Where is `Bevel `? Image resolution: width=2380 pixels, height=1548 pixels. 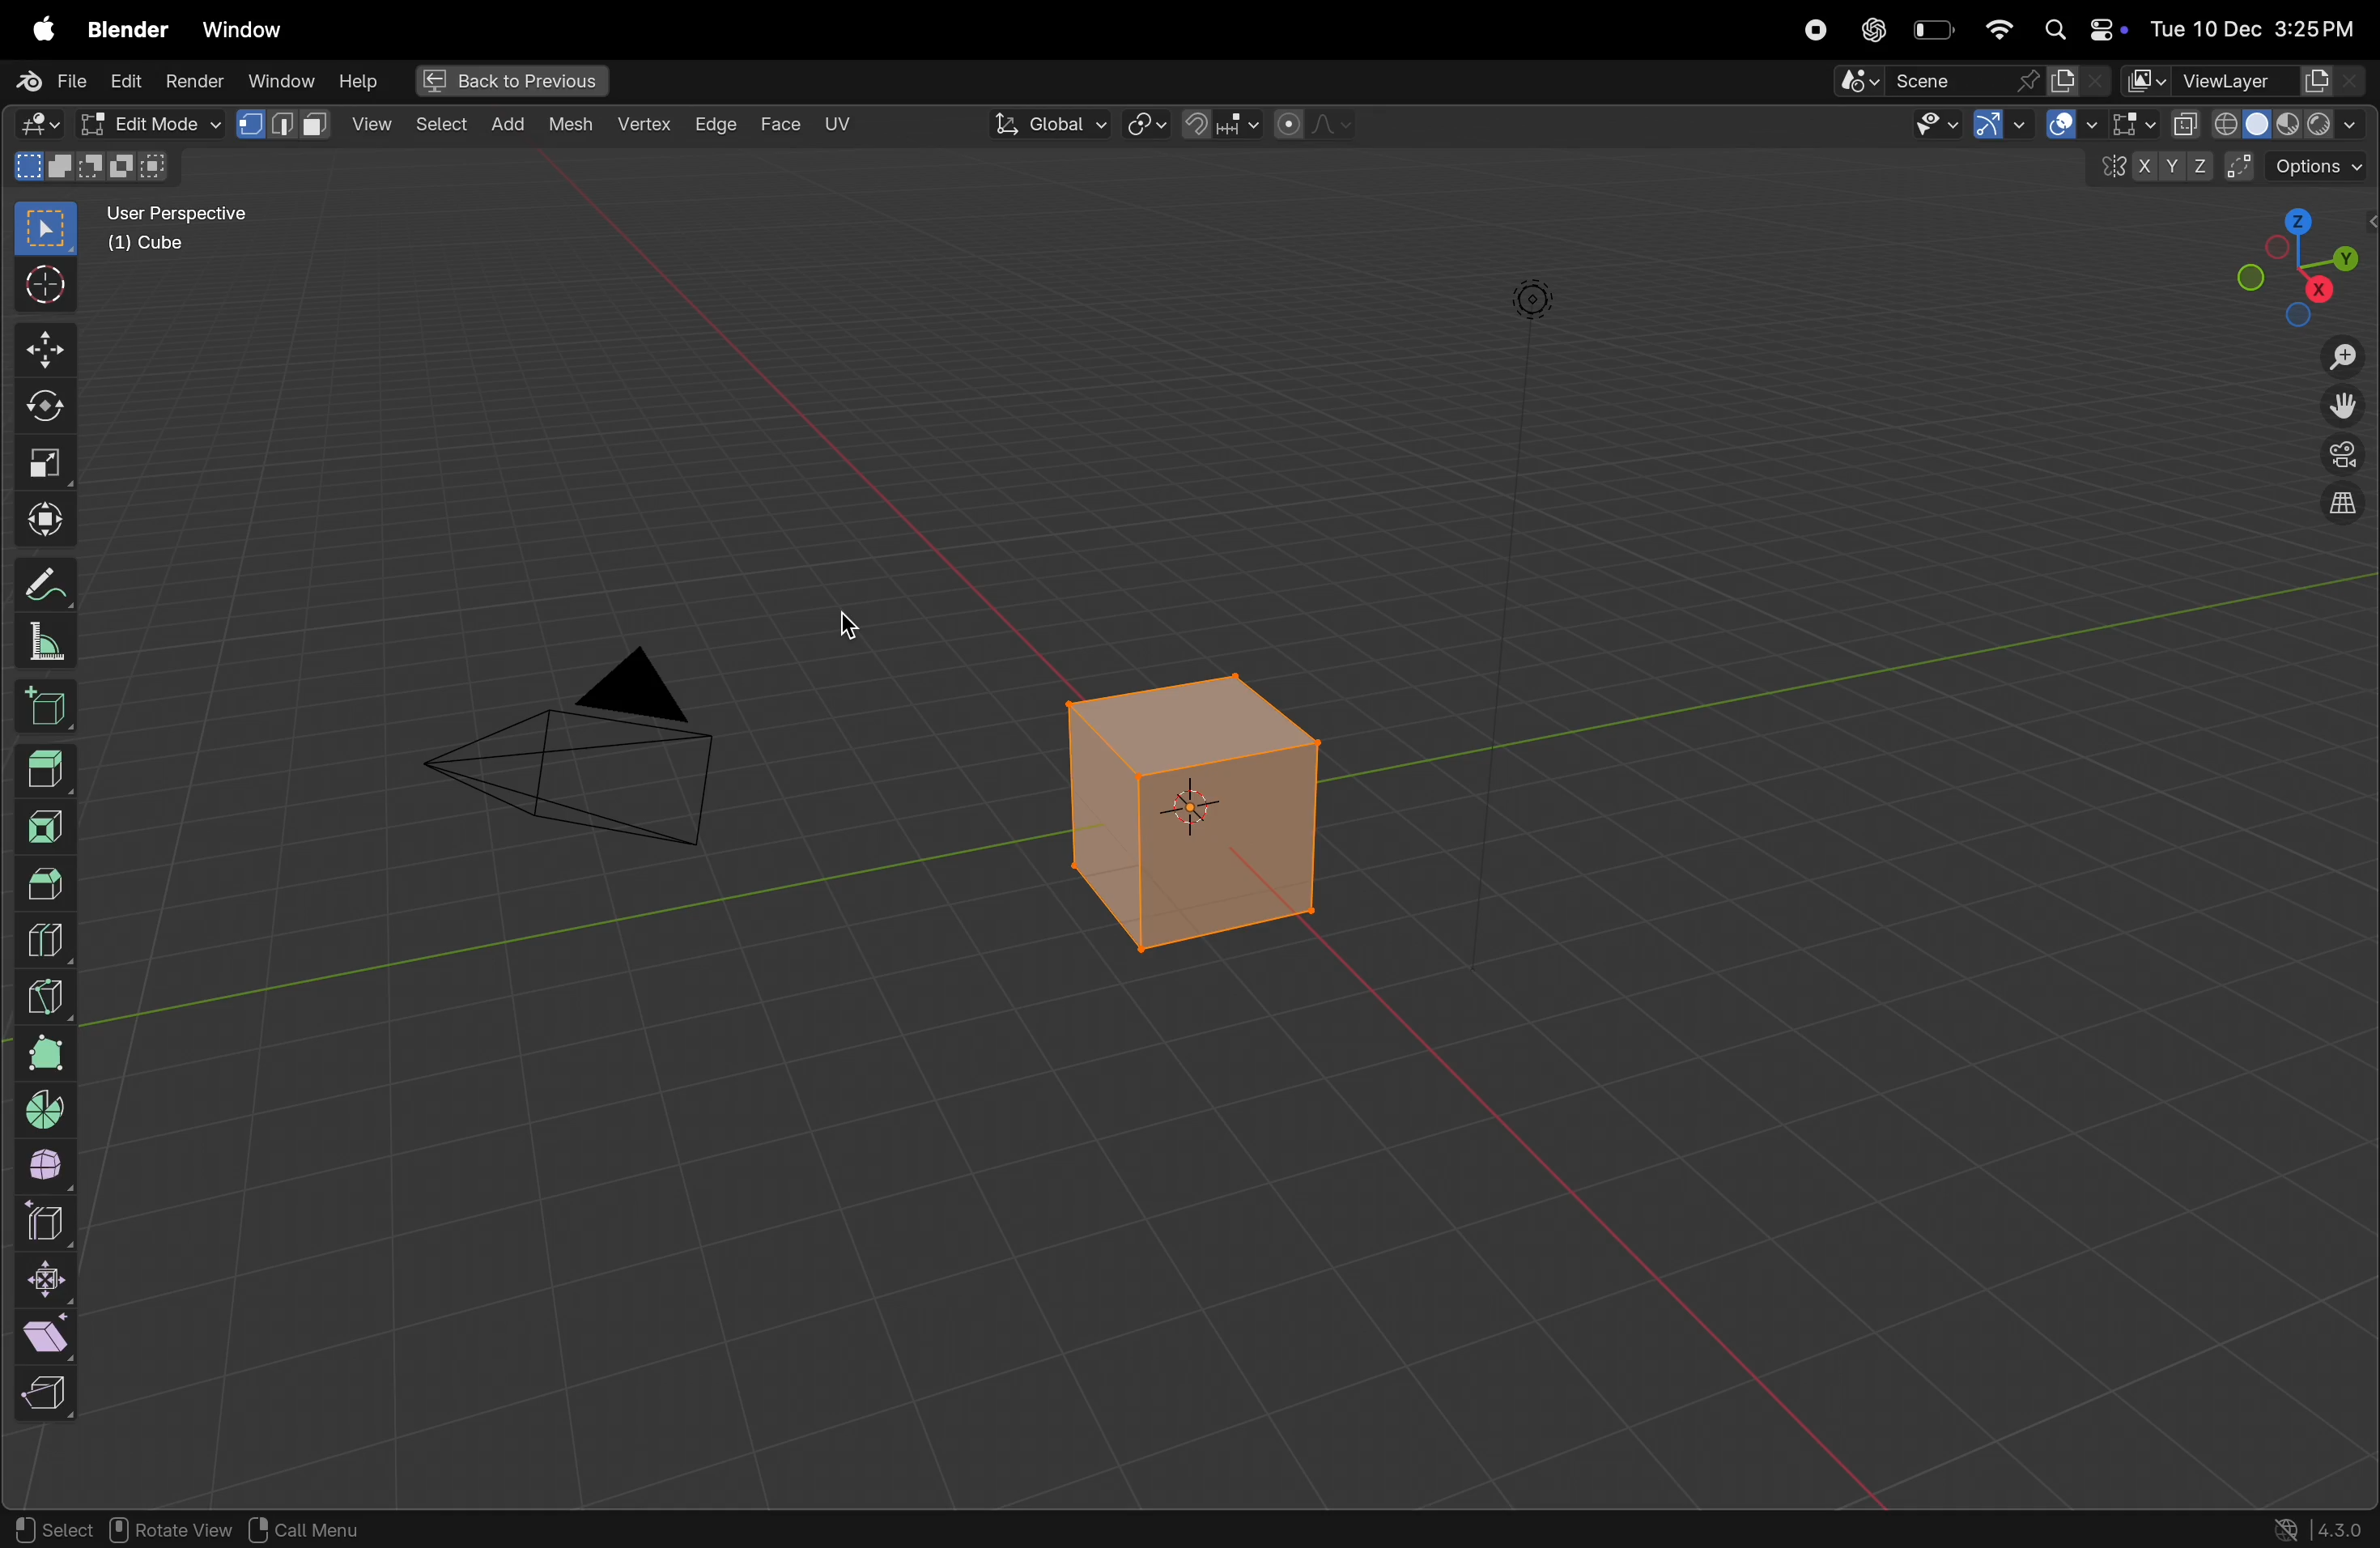
Bevel  is located at coordinates (45, 882).